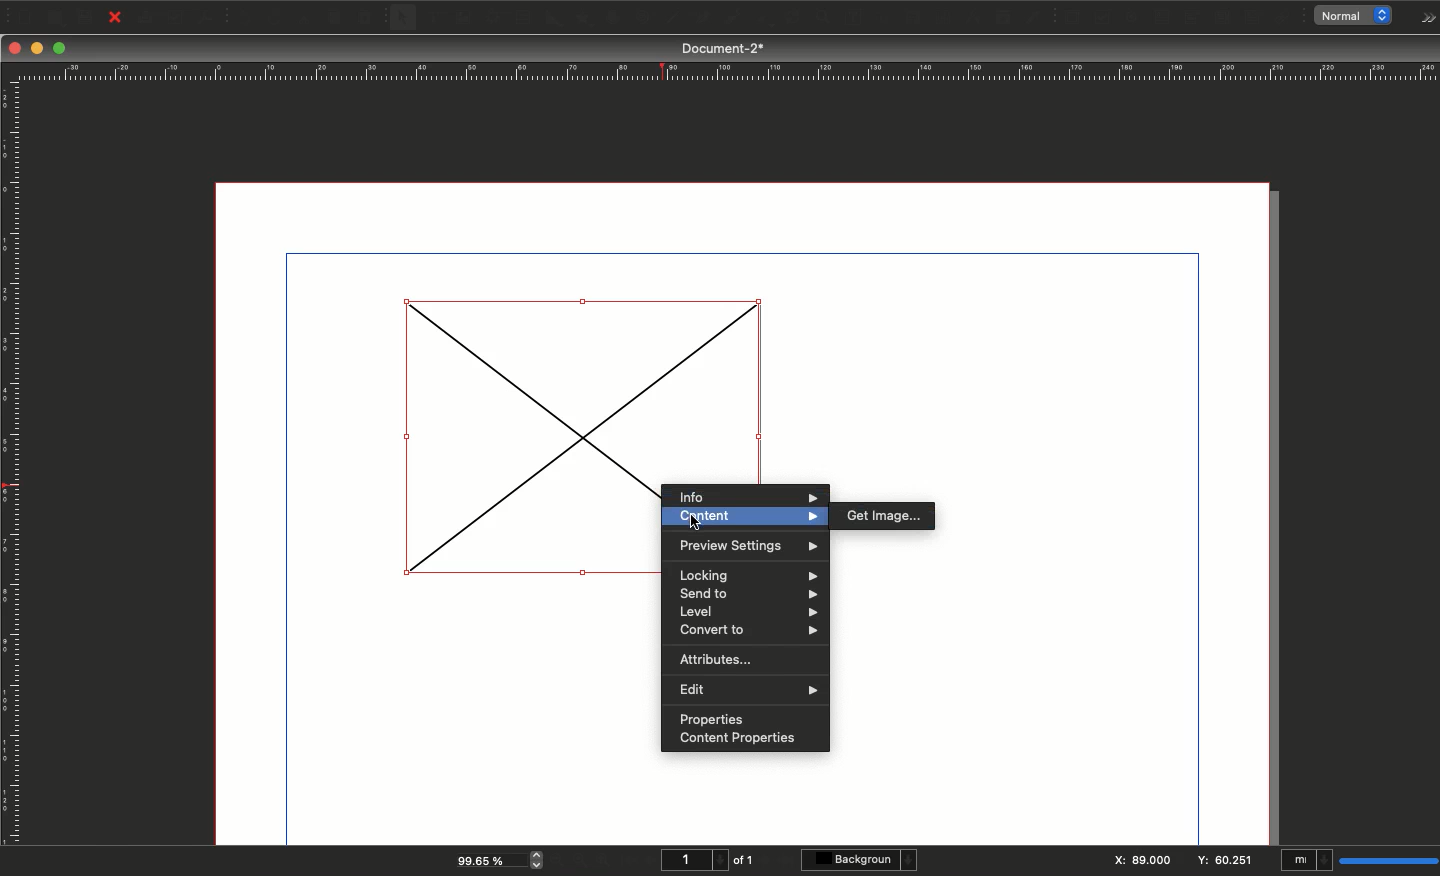 This screenshot has width=1440, height=876. What do you see at coordinates (761, 21) in the screenshot?
I see `Rotate item` at bounding box center [761, 21].